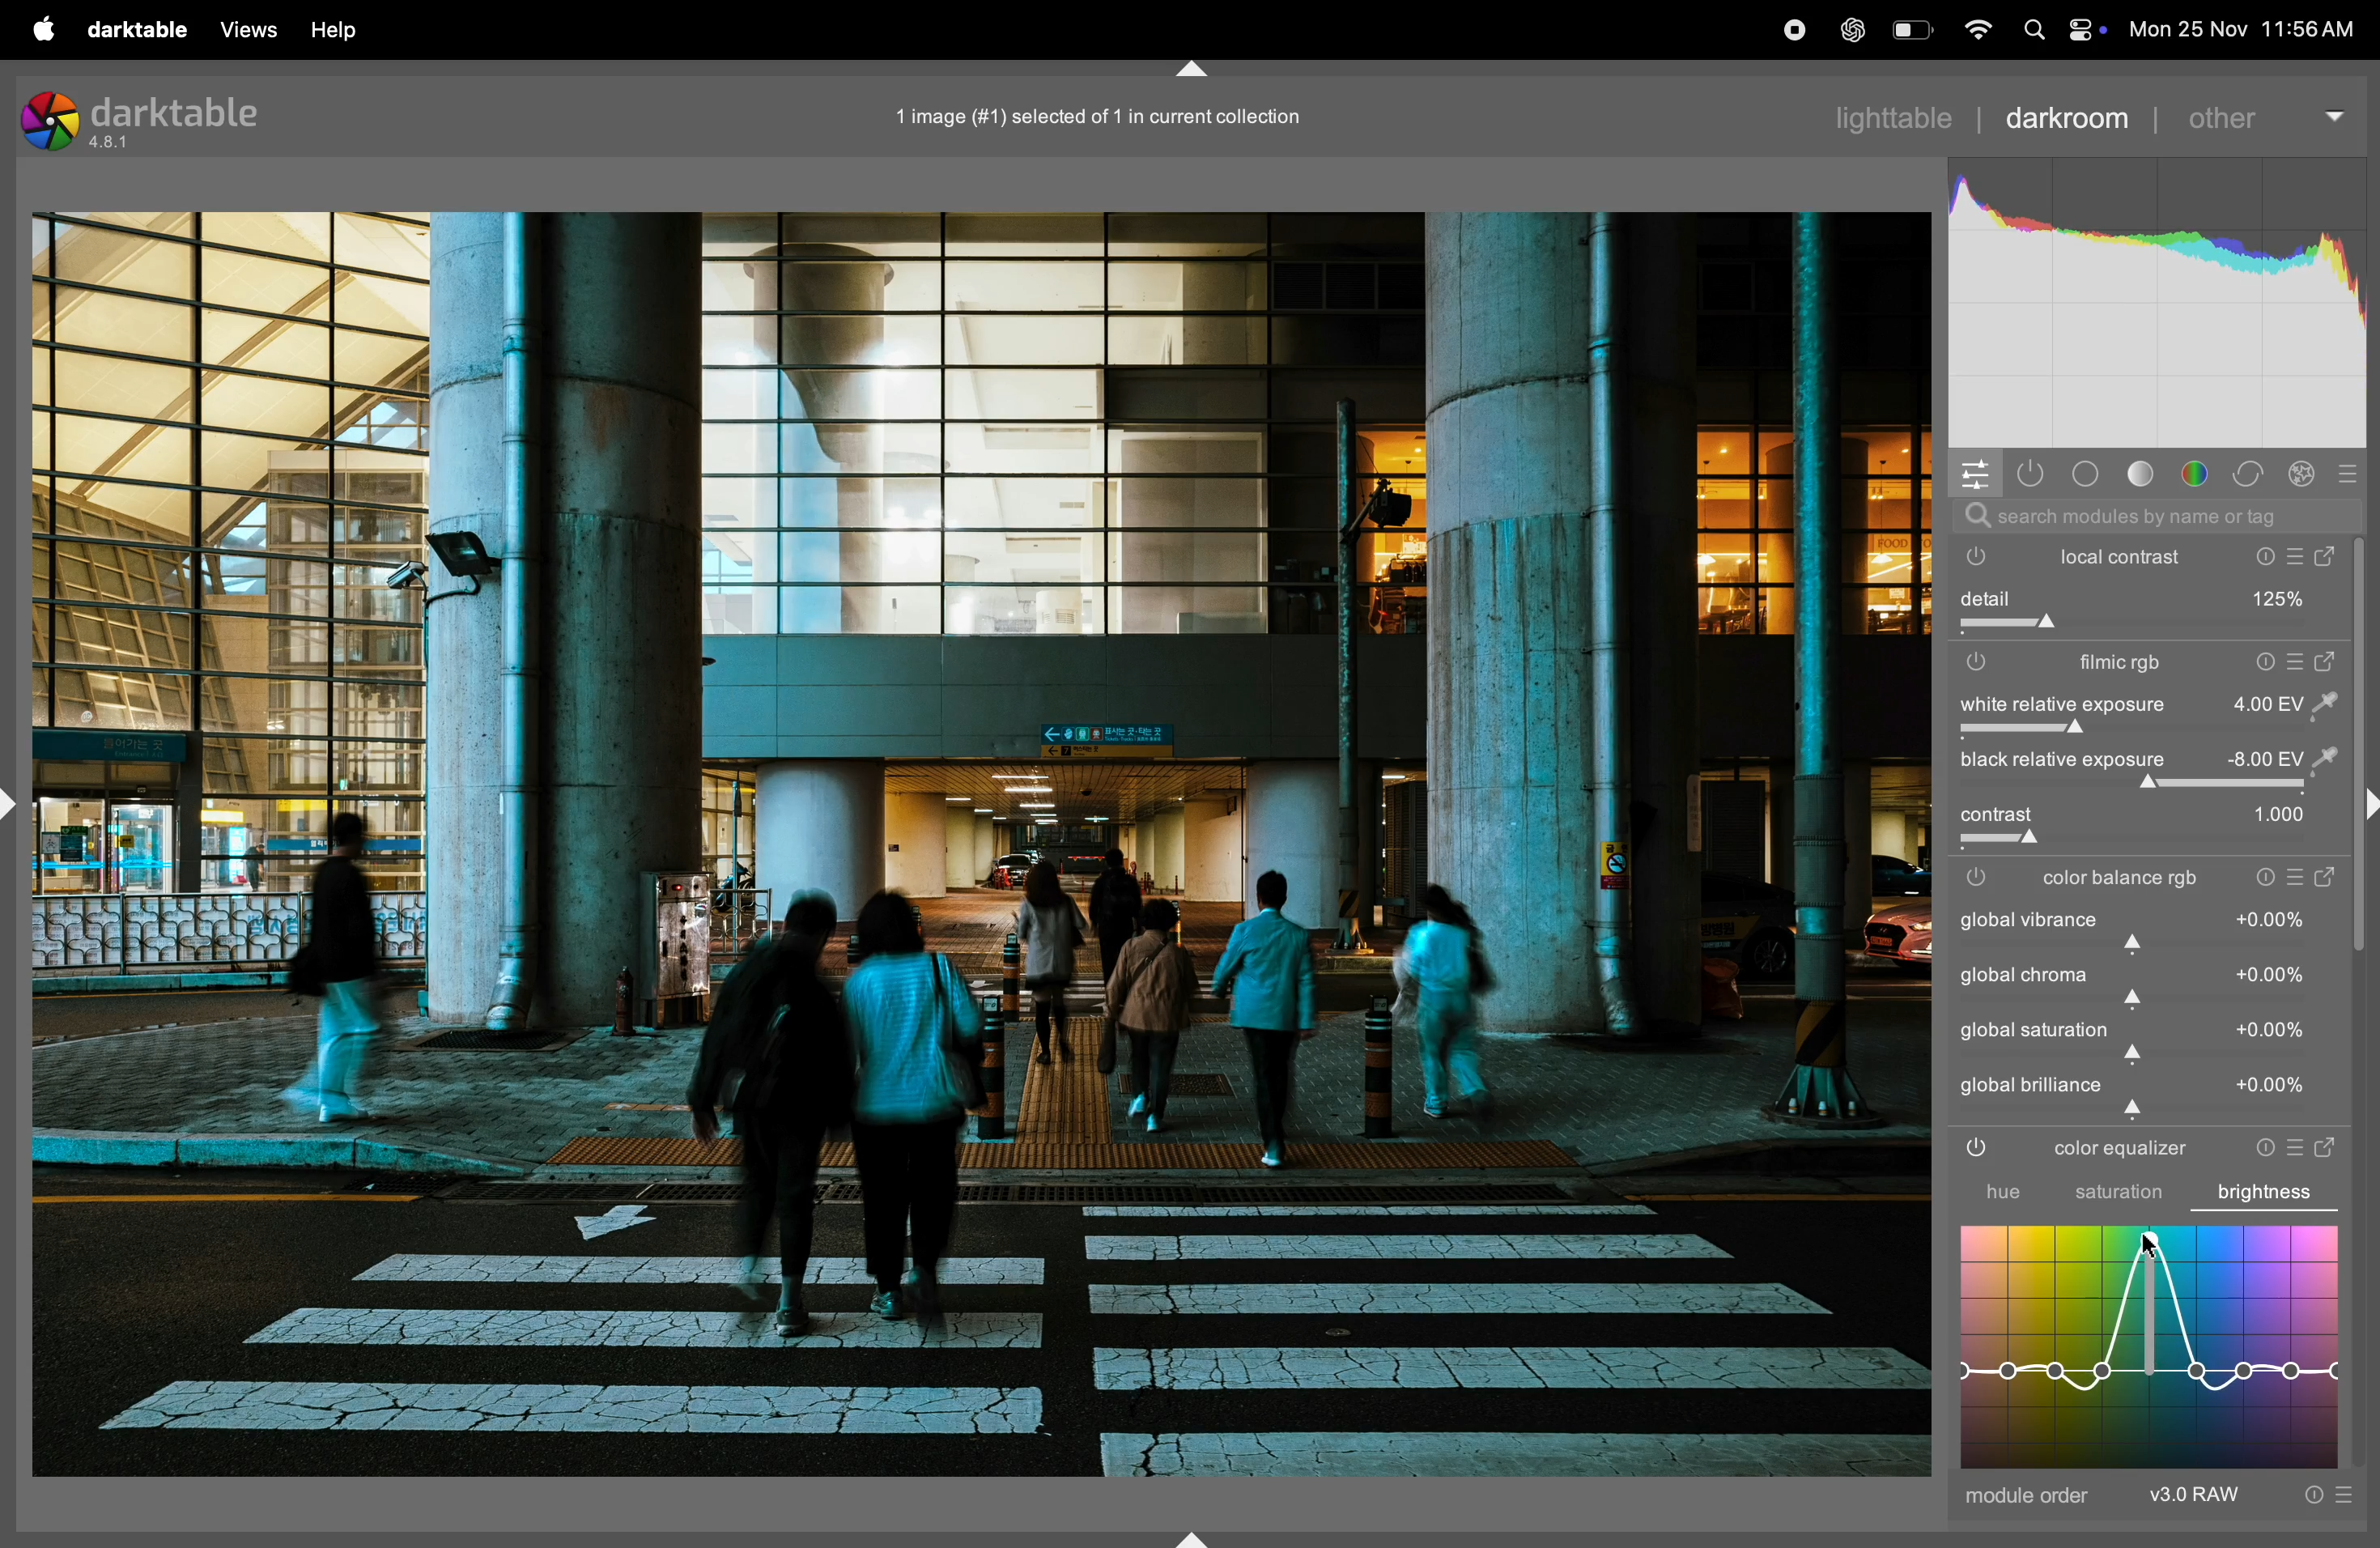 This screenshot has height=1548, width=2380. I want to click on slider, so click(2151, 731).